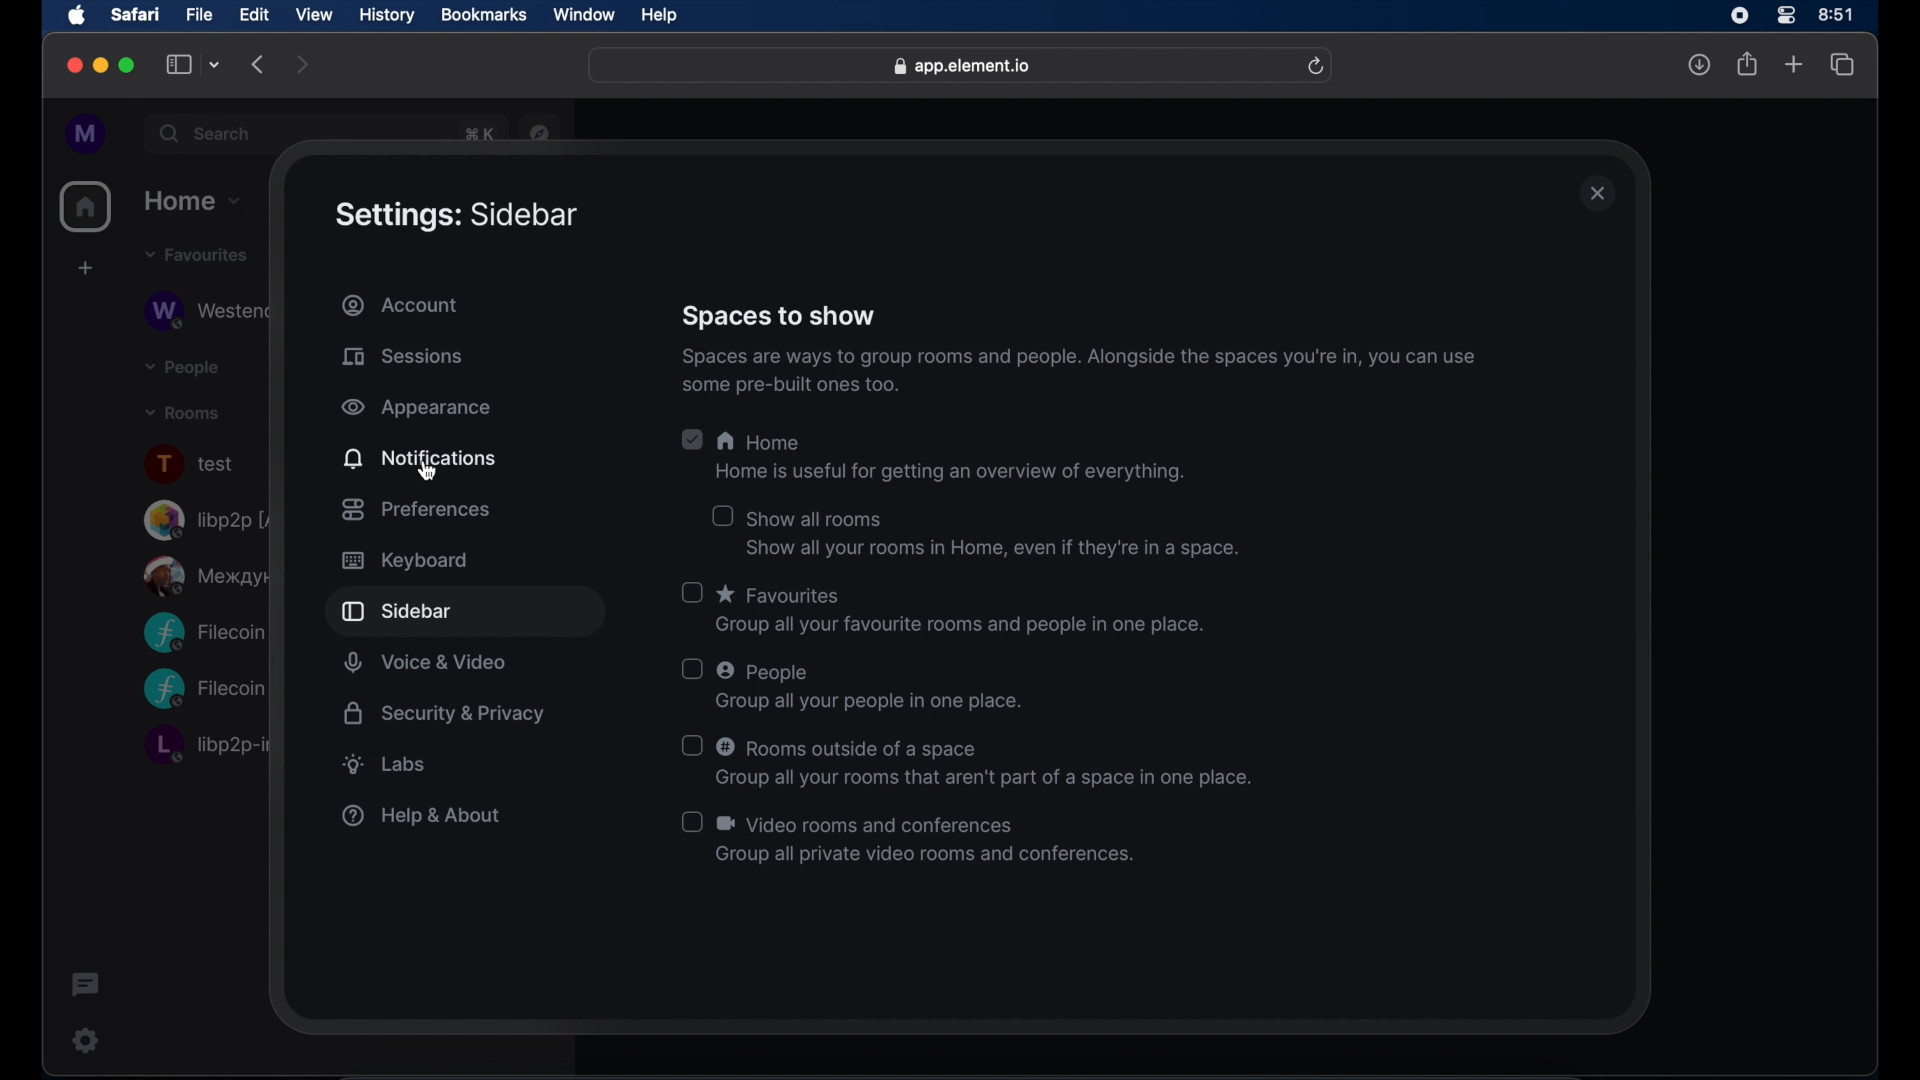 The image size is (1920, 1080). Describe the element at coordinates (1844, 66) in the screenshot. I see `show tab overview` at that location.